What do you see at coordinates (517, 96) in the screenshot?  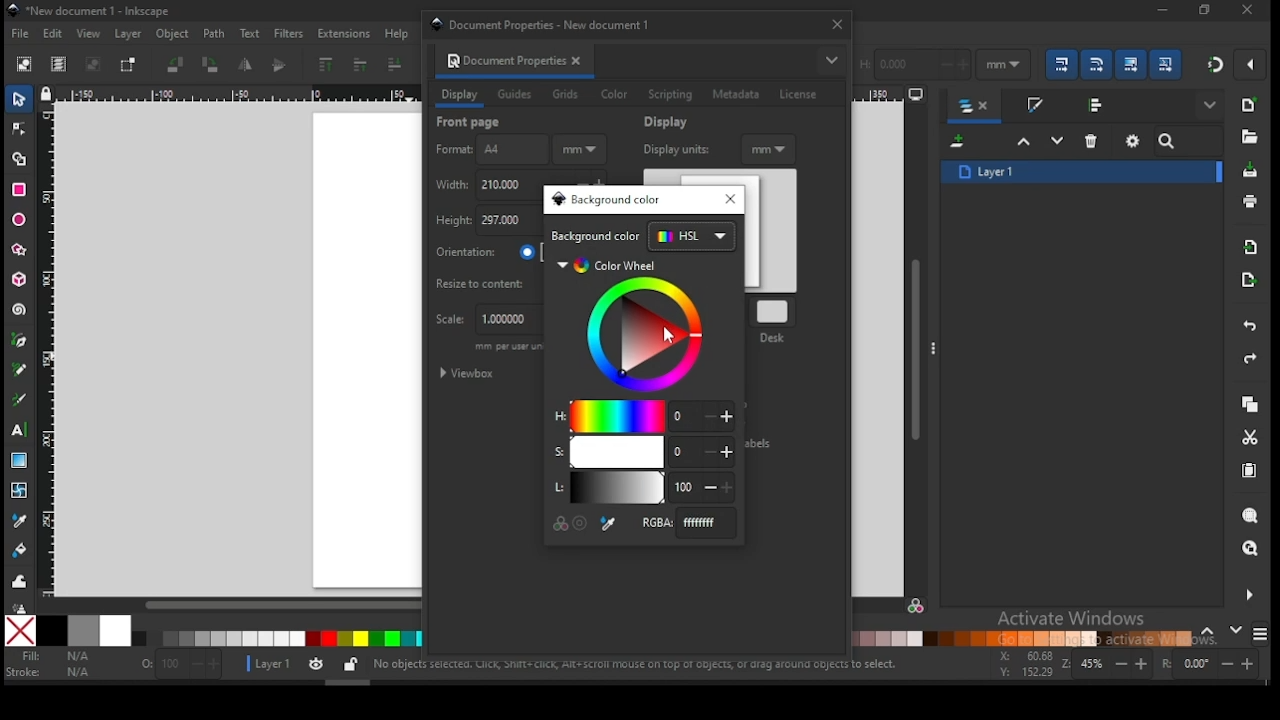 I see `guides` at bounding box center [517, 96].